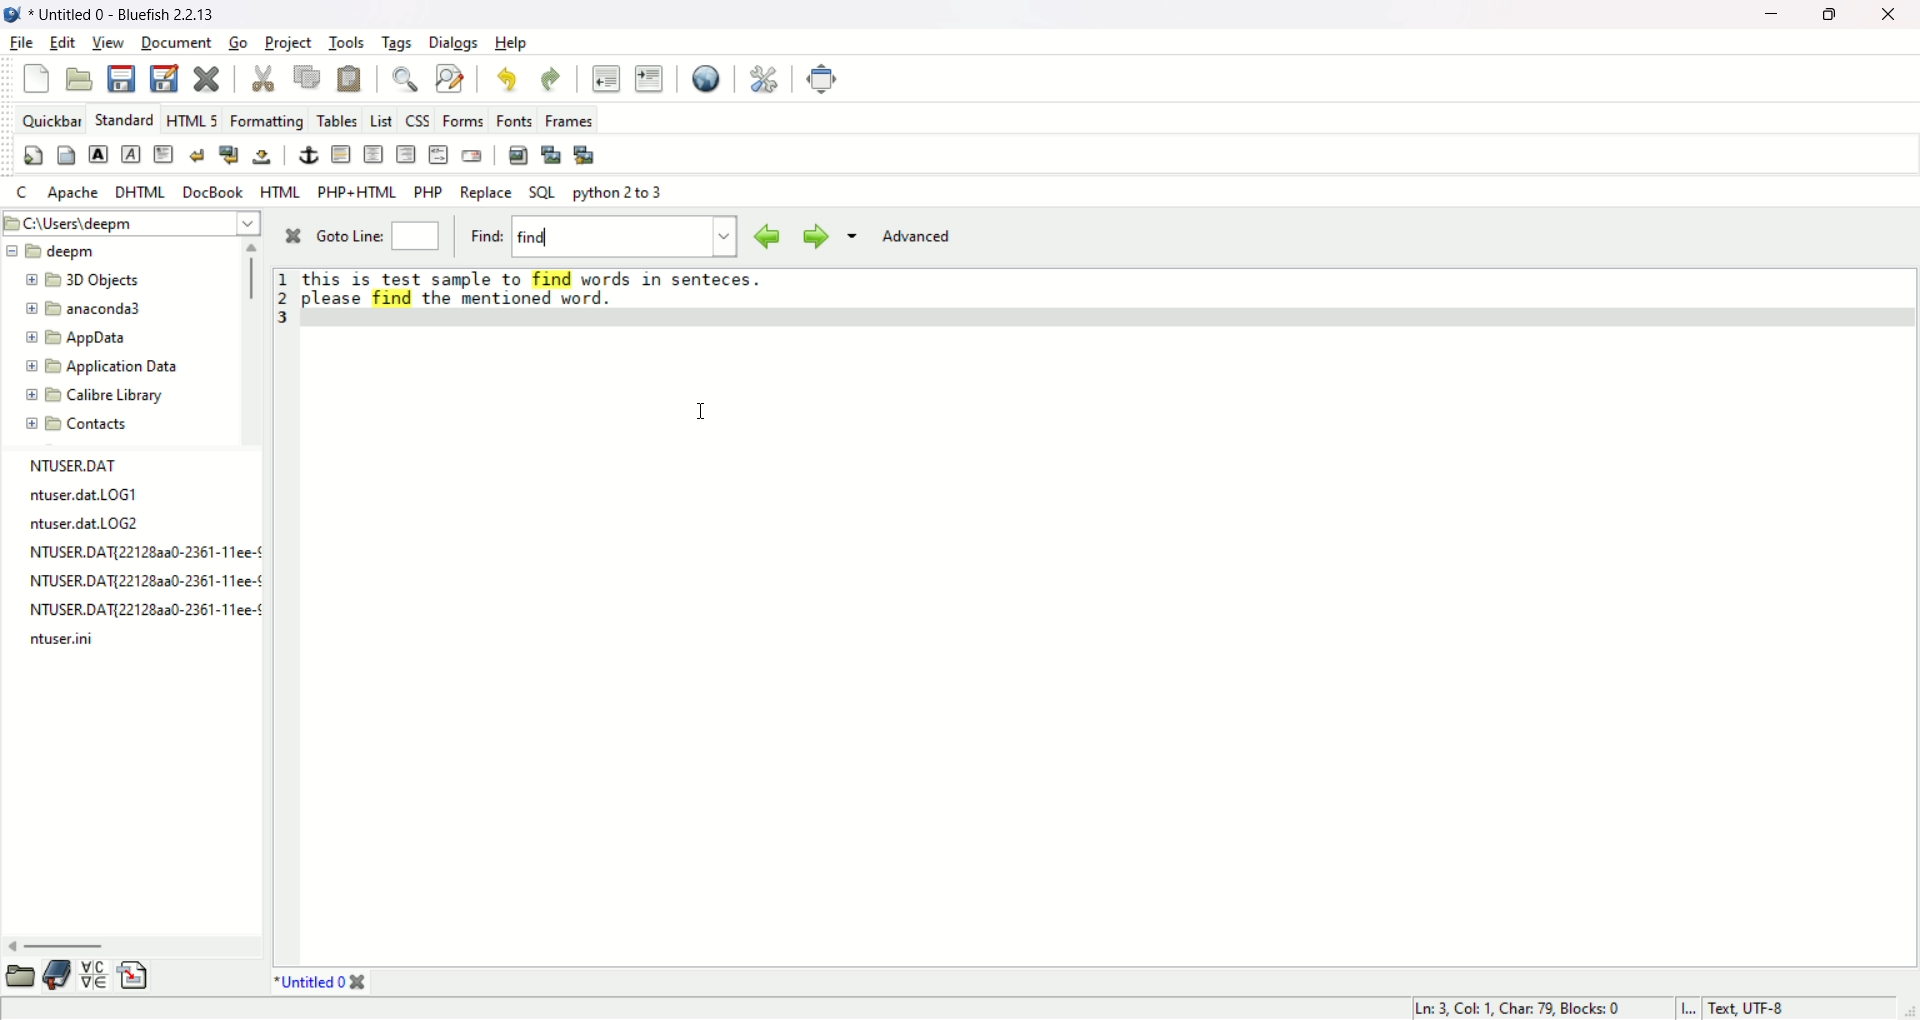  Describe the element at coordinates (216, 192) in the screenshot. I see `Docbook` at that location.